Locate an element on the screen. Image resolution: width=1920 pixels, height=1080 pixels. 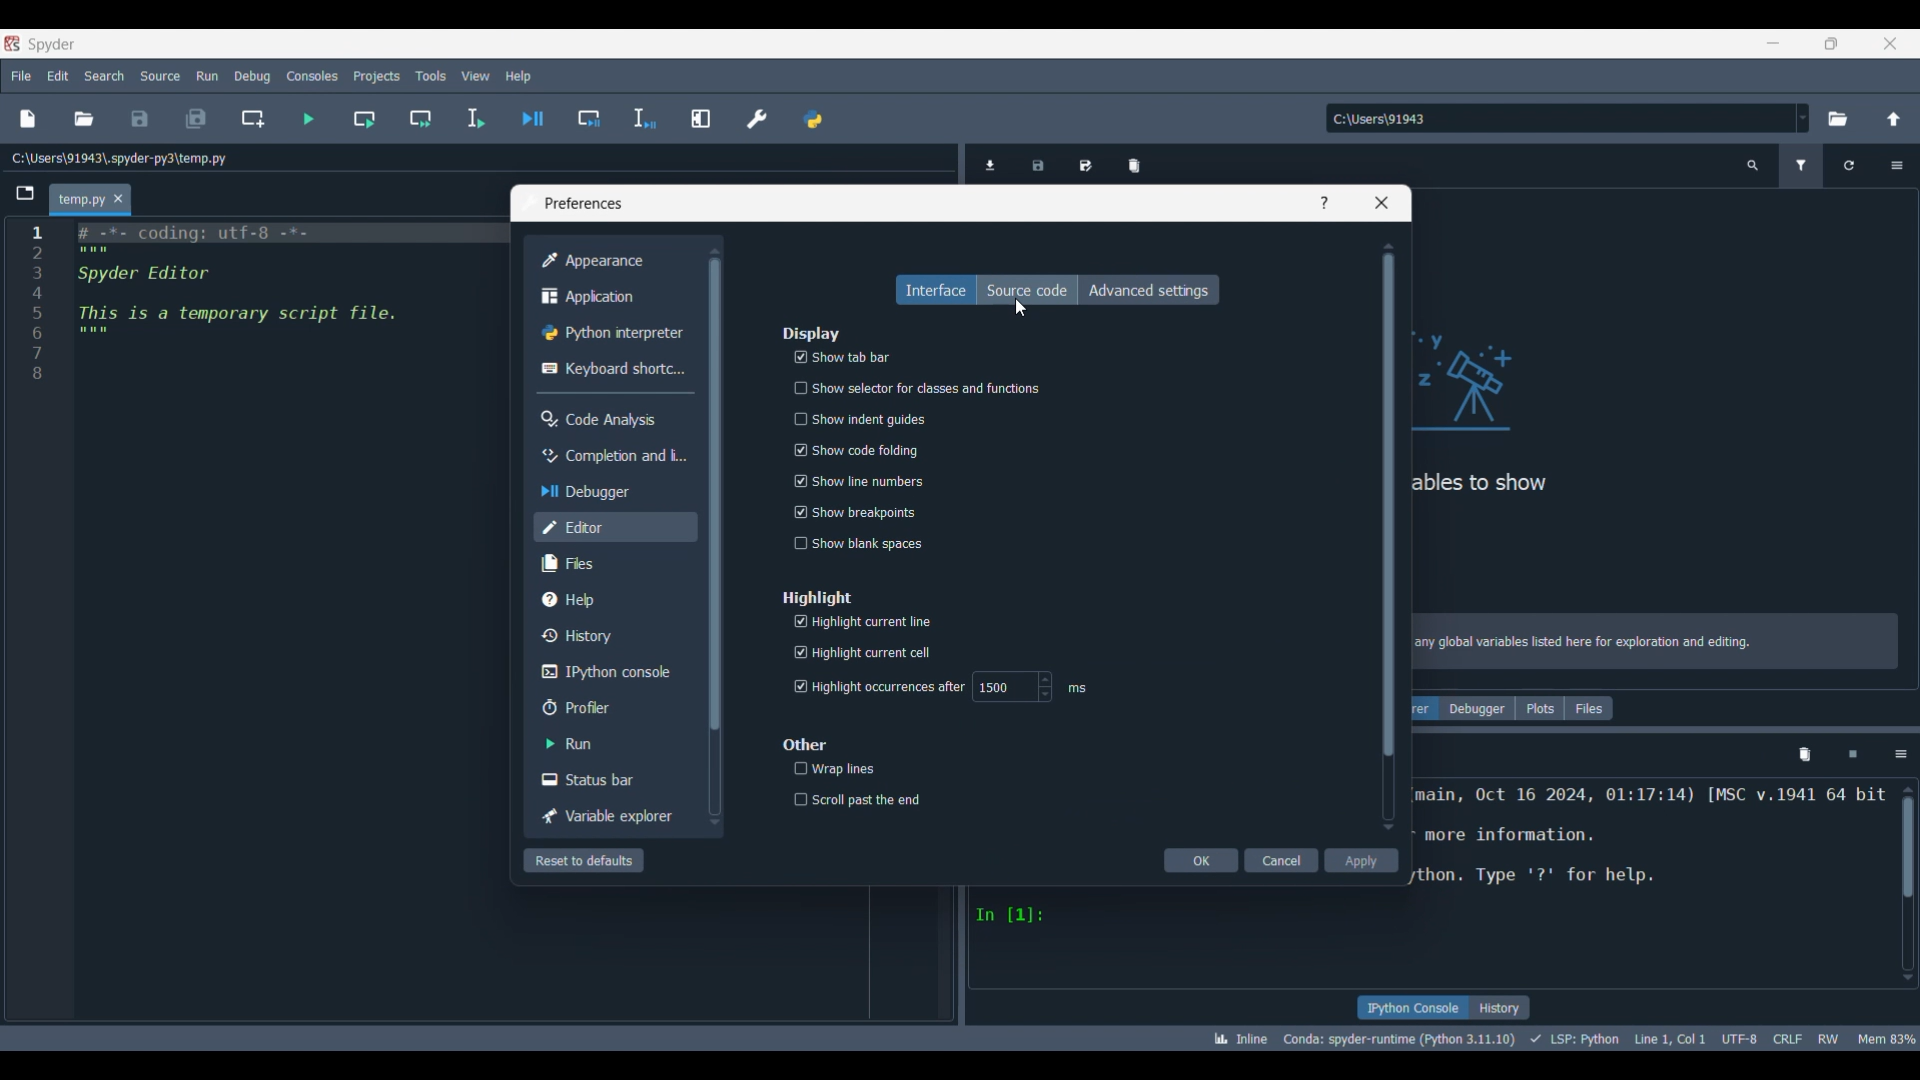
Debug cell is located at coordinates (589, 118).